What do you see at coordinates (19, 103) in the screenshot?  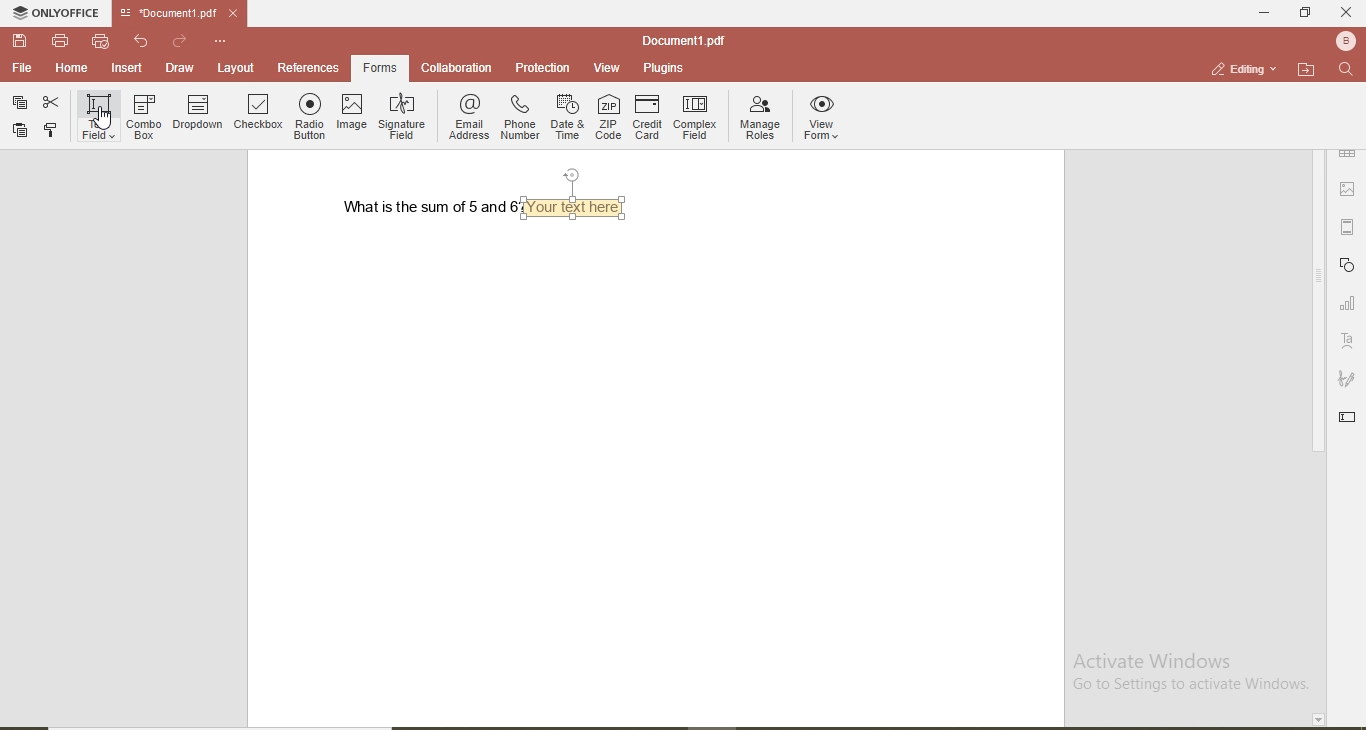 I see `paste special` at bounding box center [19, 103].